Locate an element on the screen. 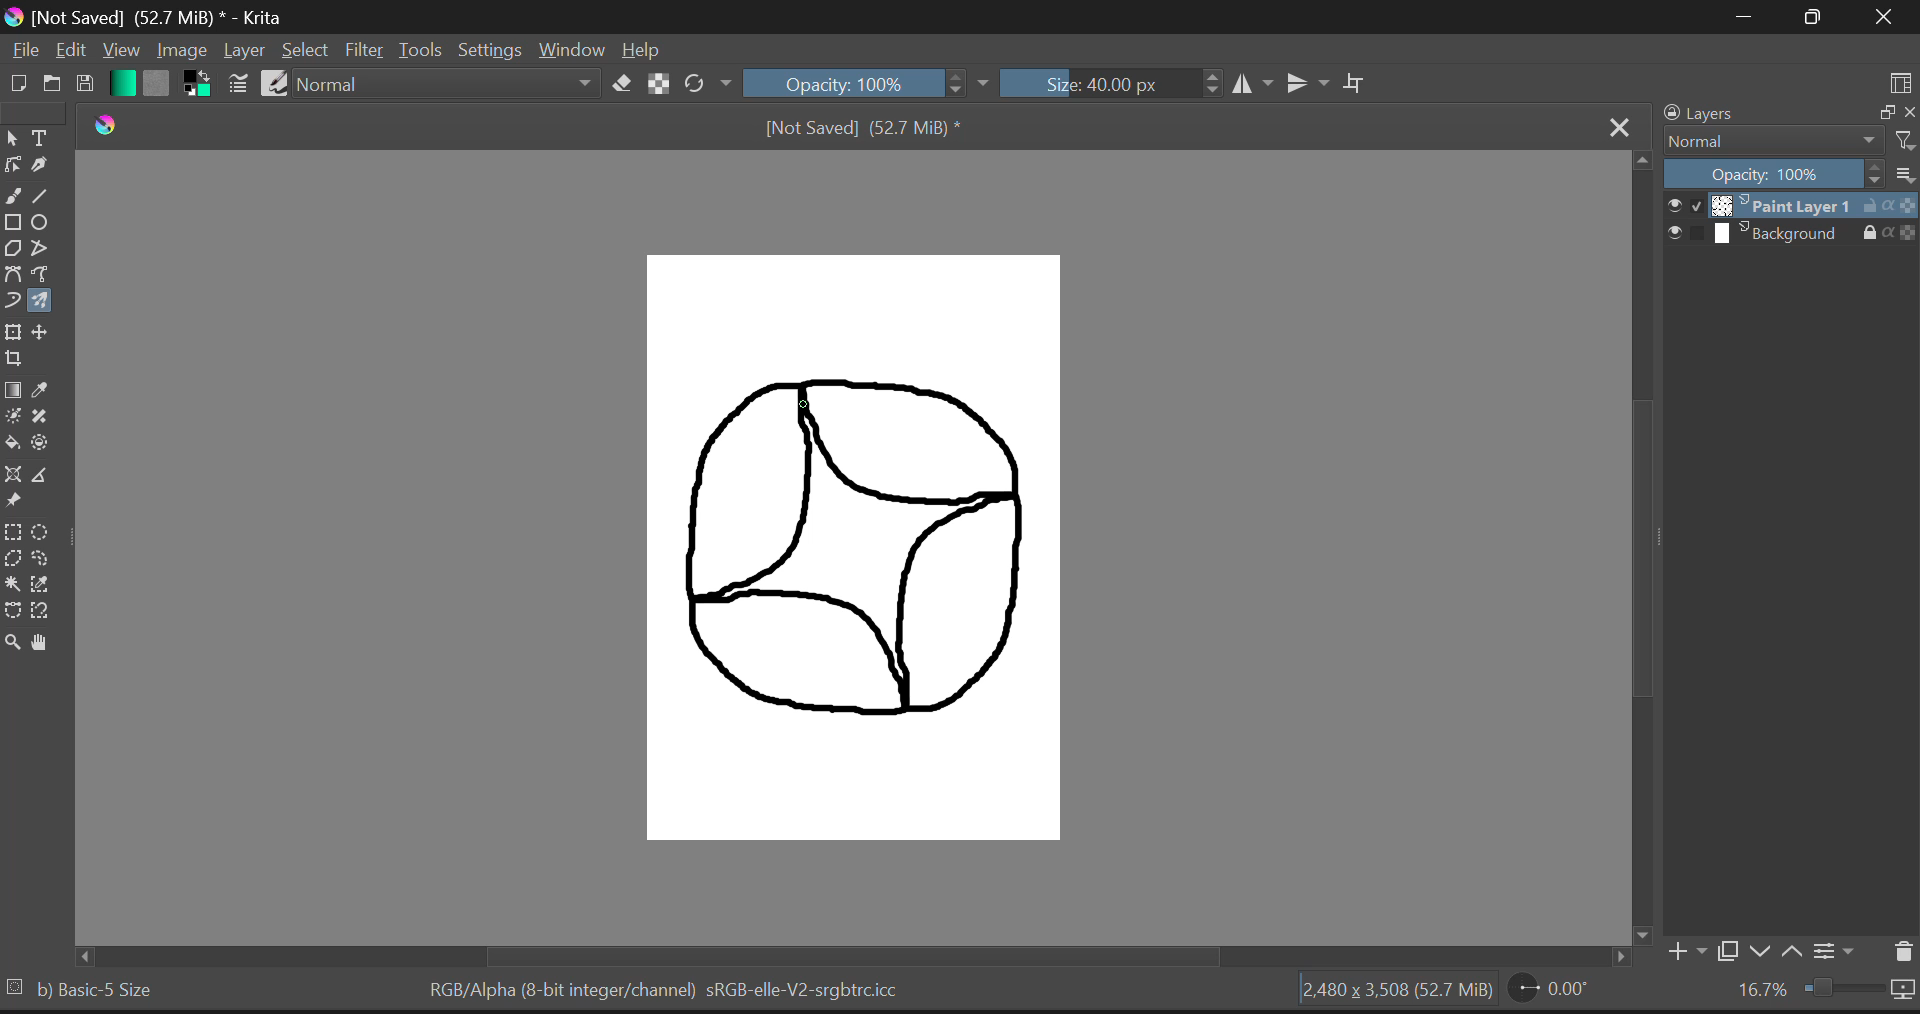 This screenshot has height=1014, width=1920. Pan is located at coordinates (44, 644).